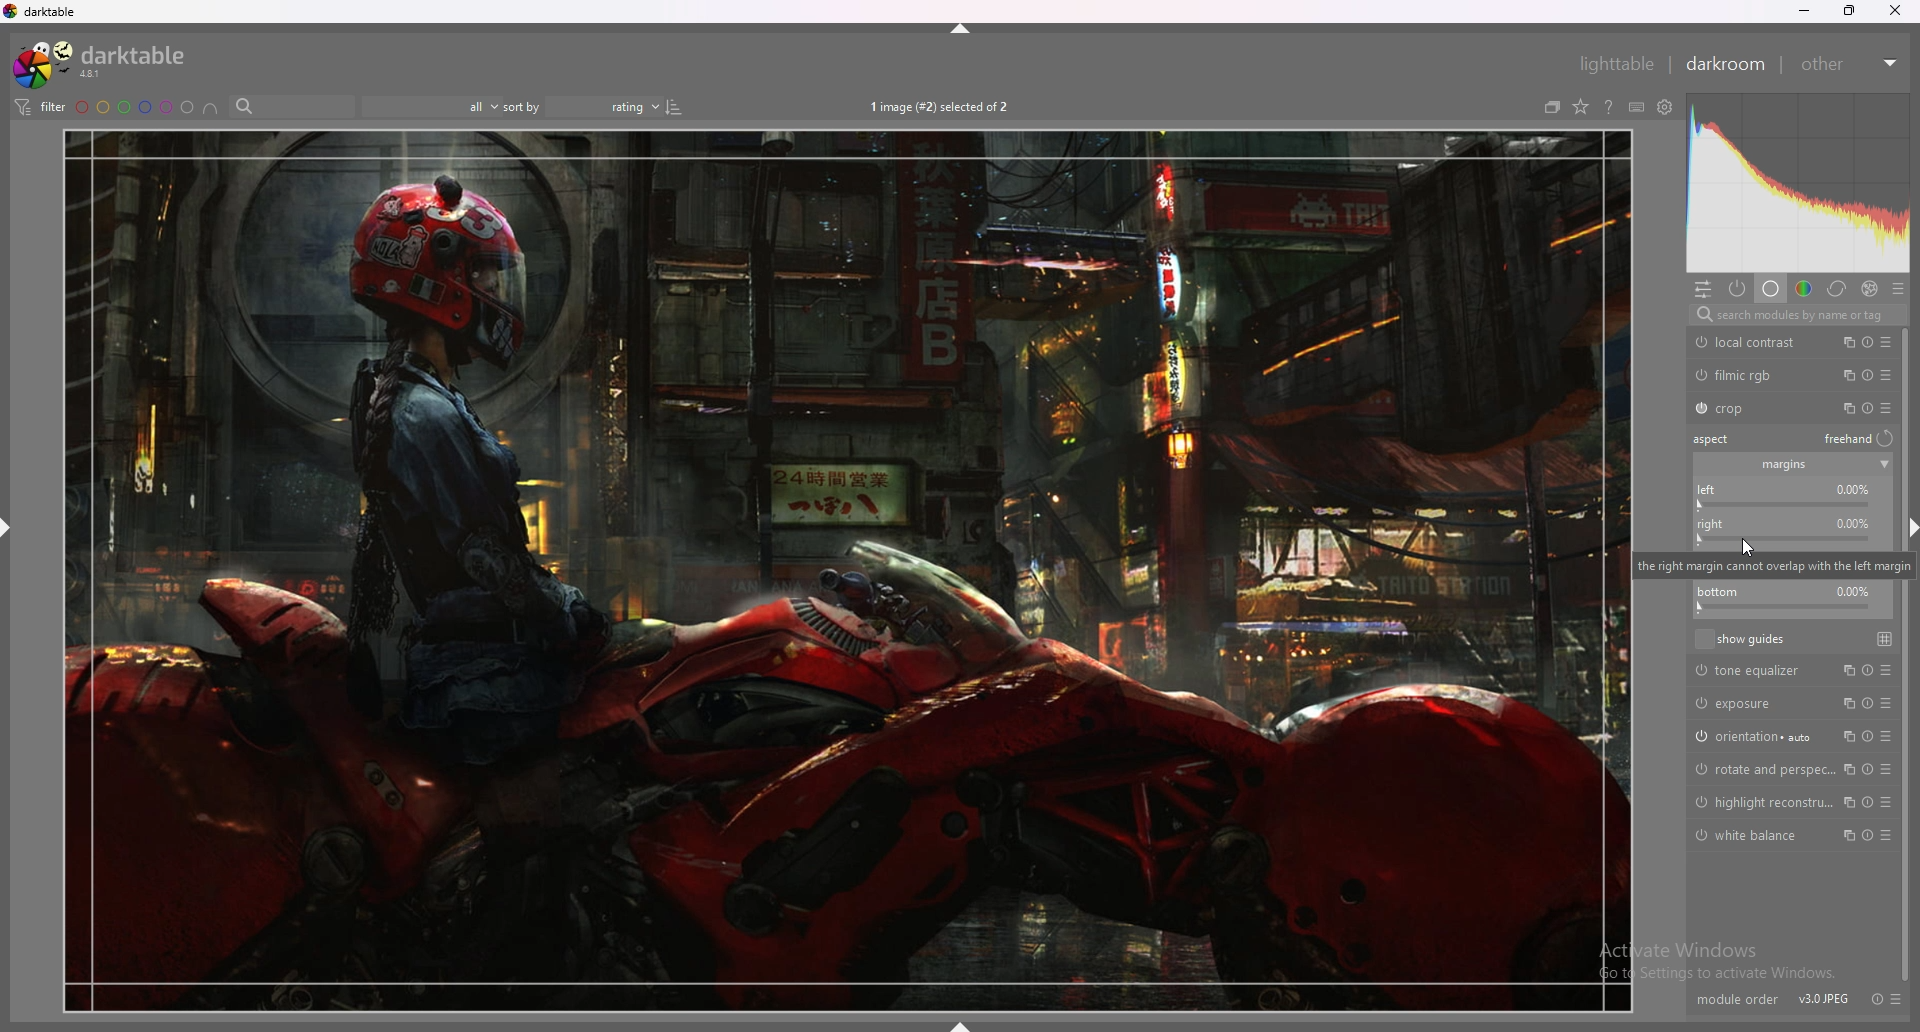  Describe the element at coordinates (1609, 107) in the screenshot. I see `online help` at that location.